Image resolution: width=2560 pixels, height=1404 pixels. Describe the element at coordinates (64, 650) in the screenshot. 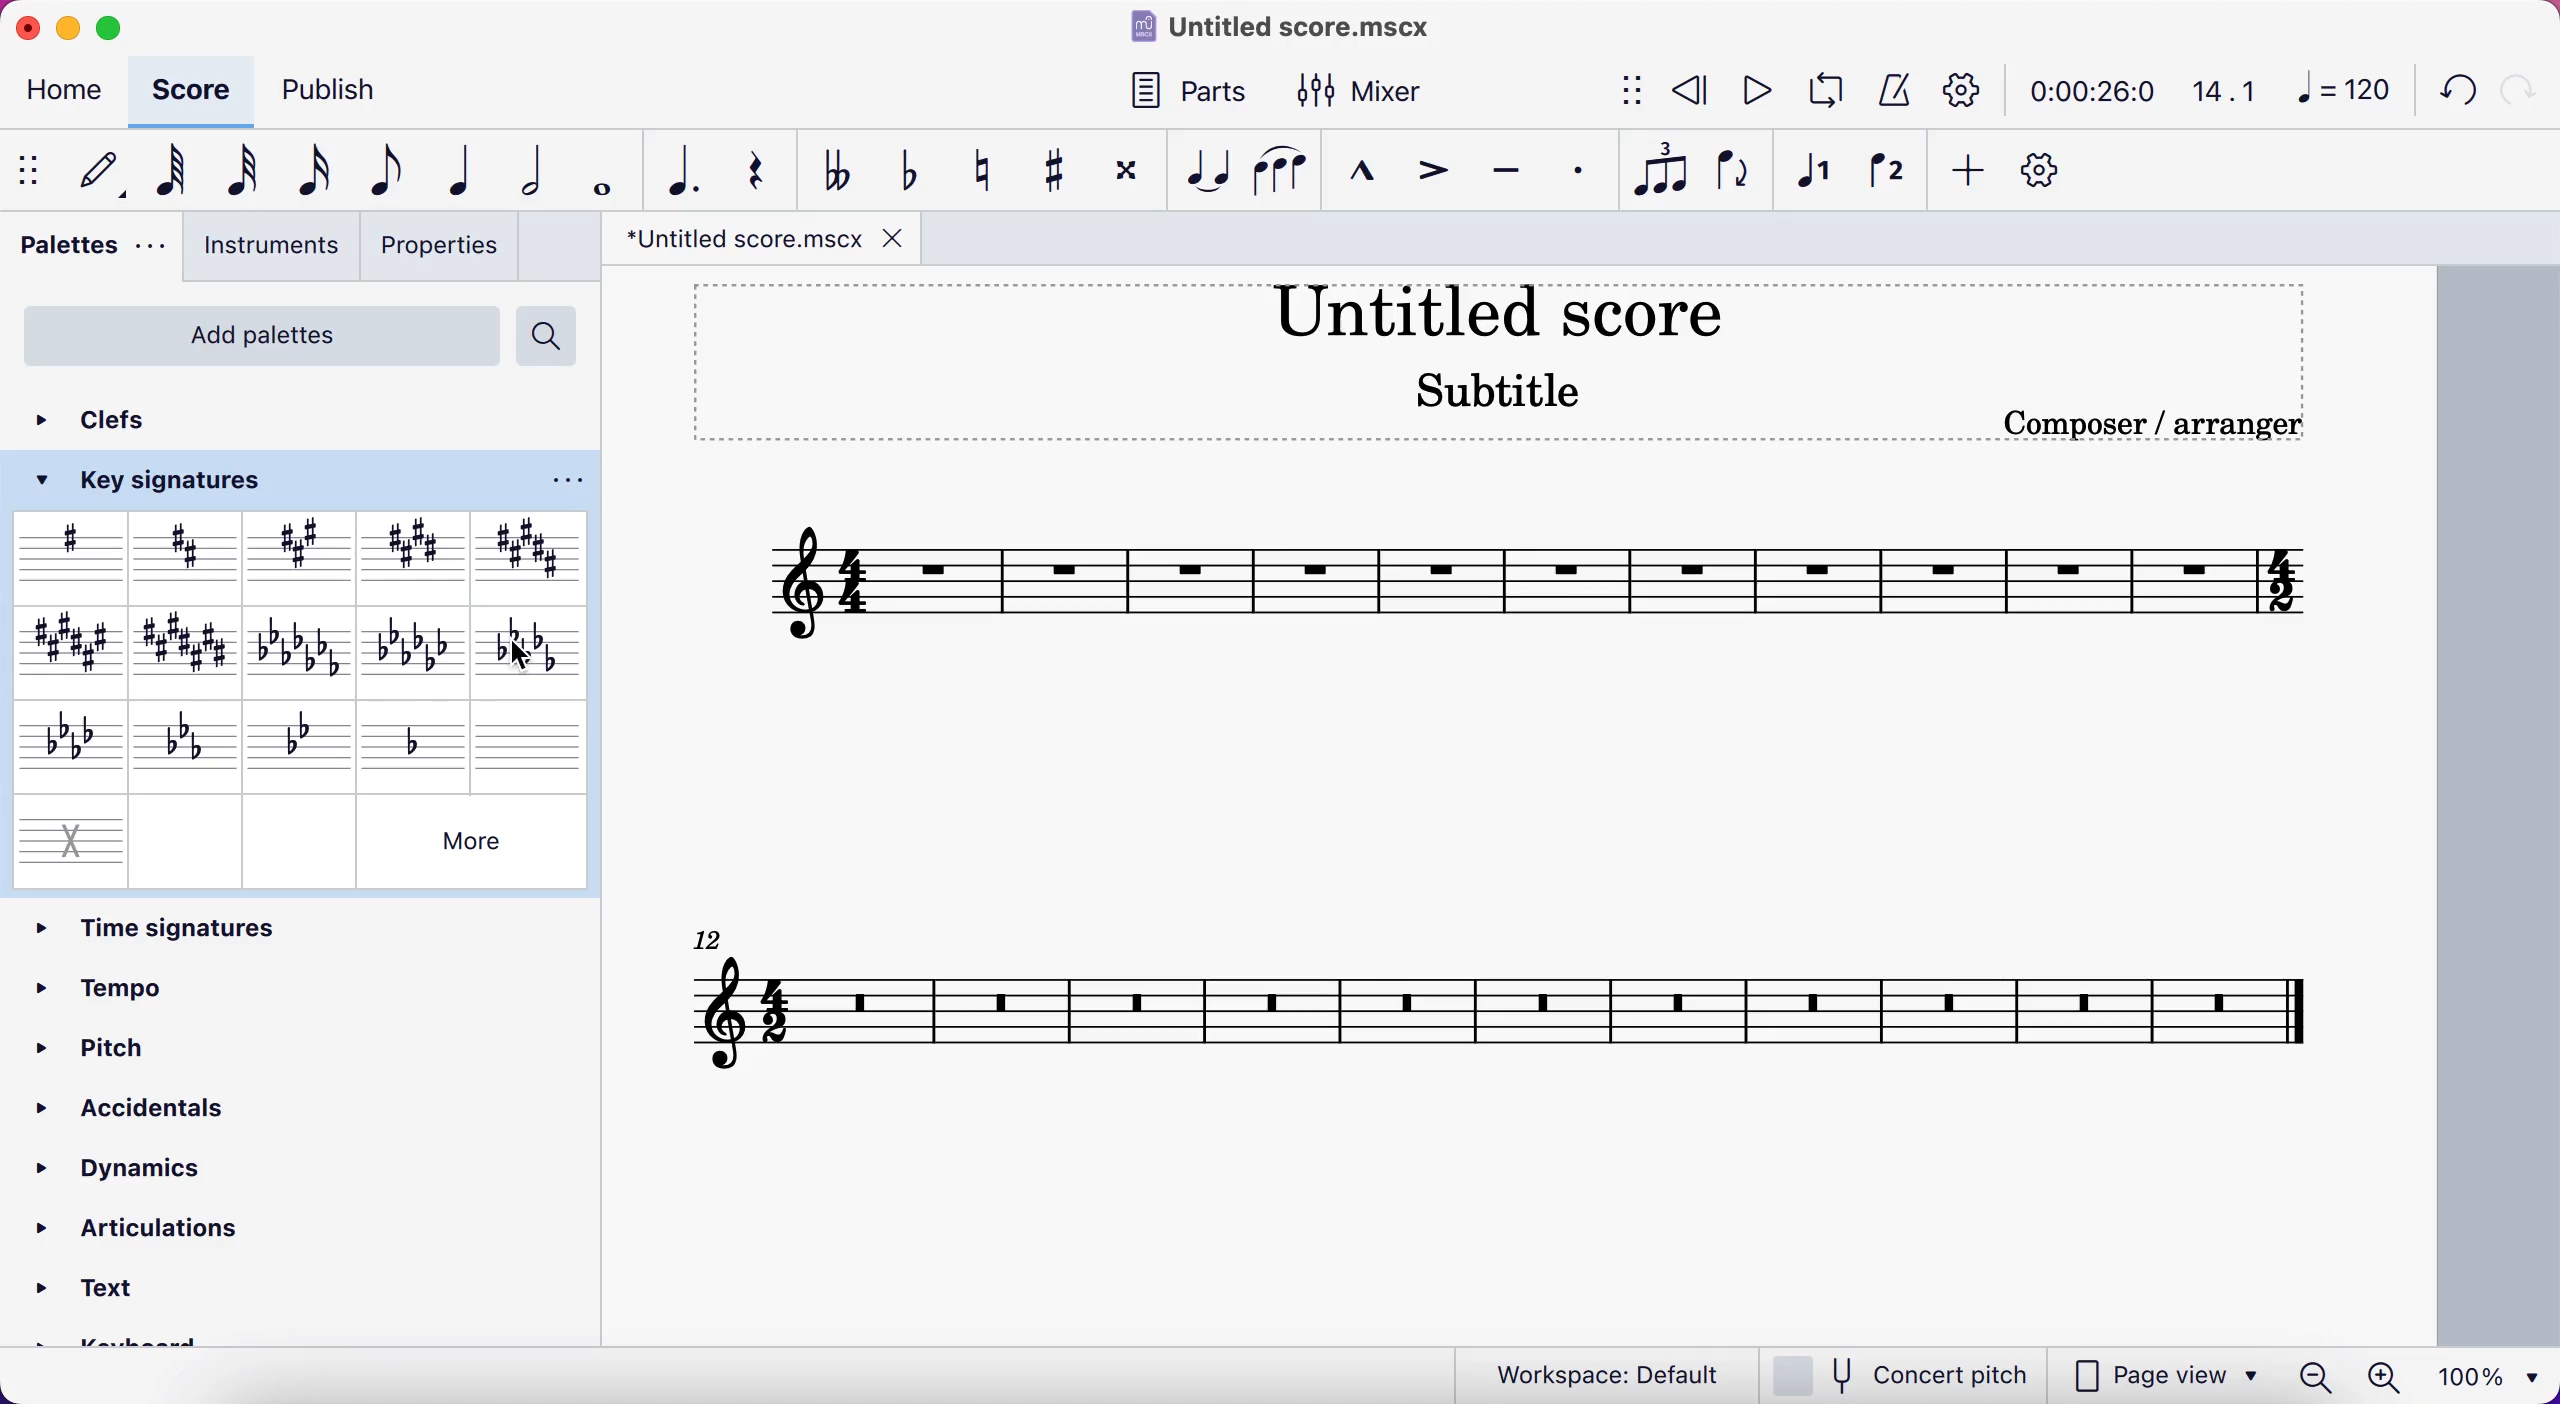

I see `F major` at that location.